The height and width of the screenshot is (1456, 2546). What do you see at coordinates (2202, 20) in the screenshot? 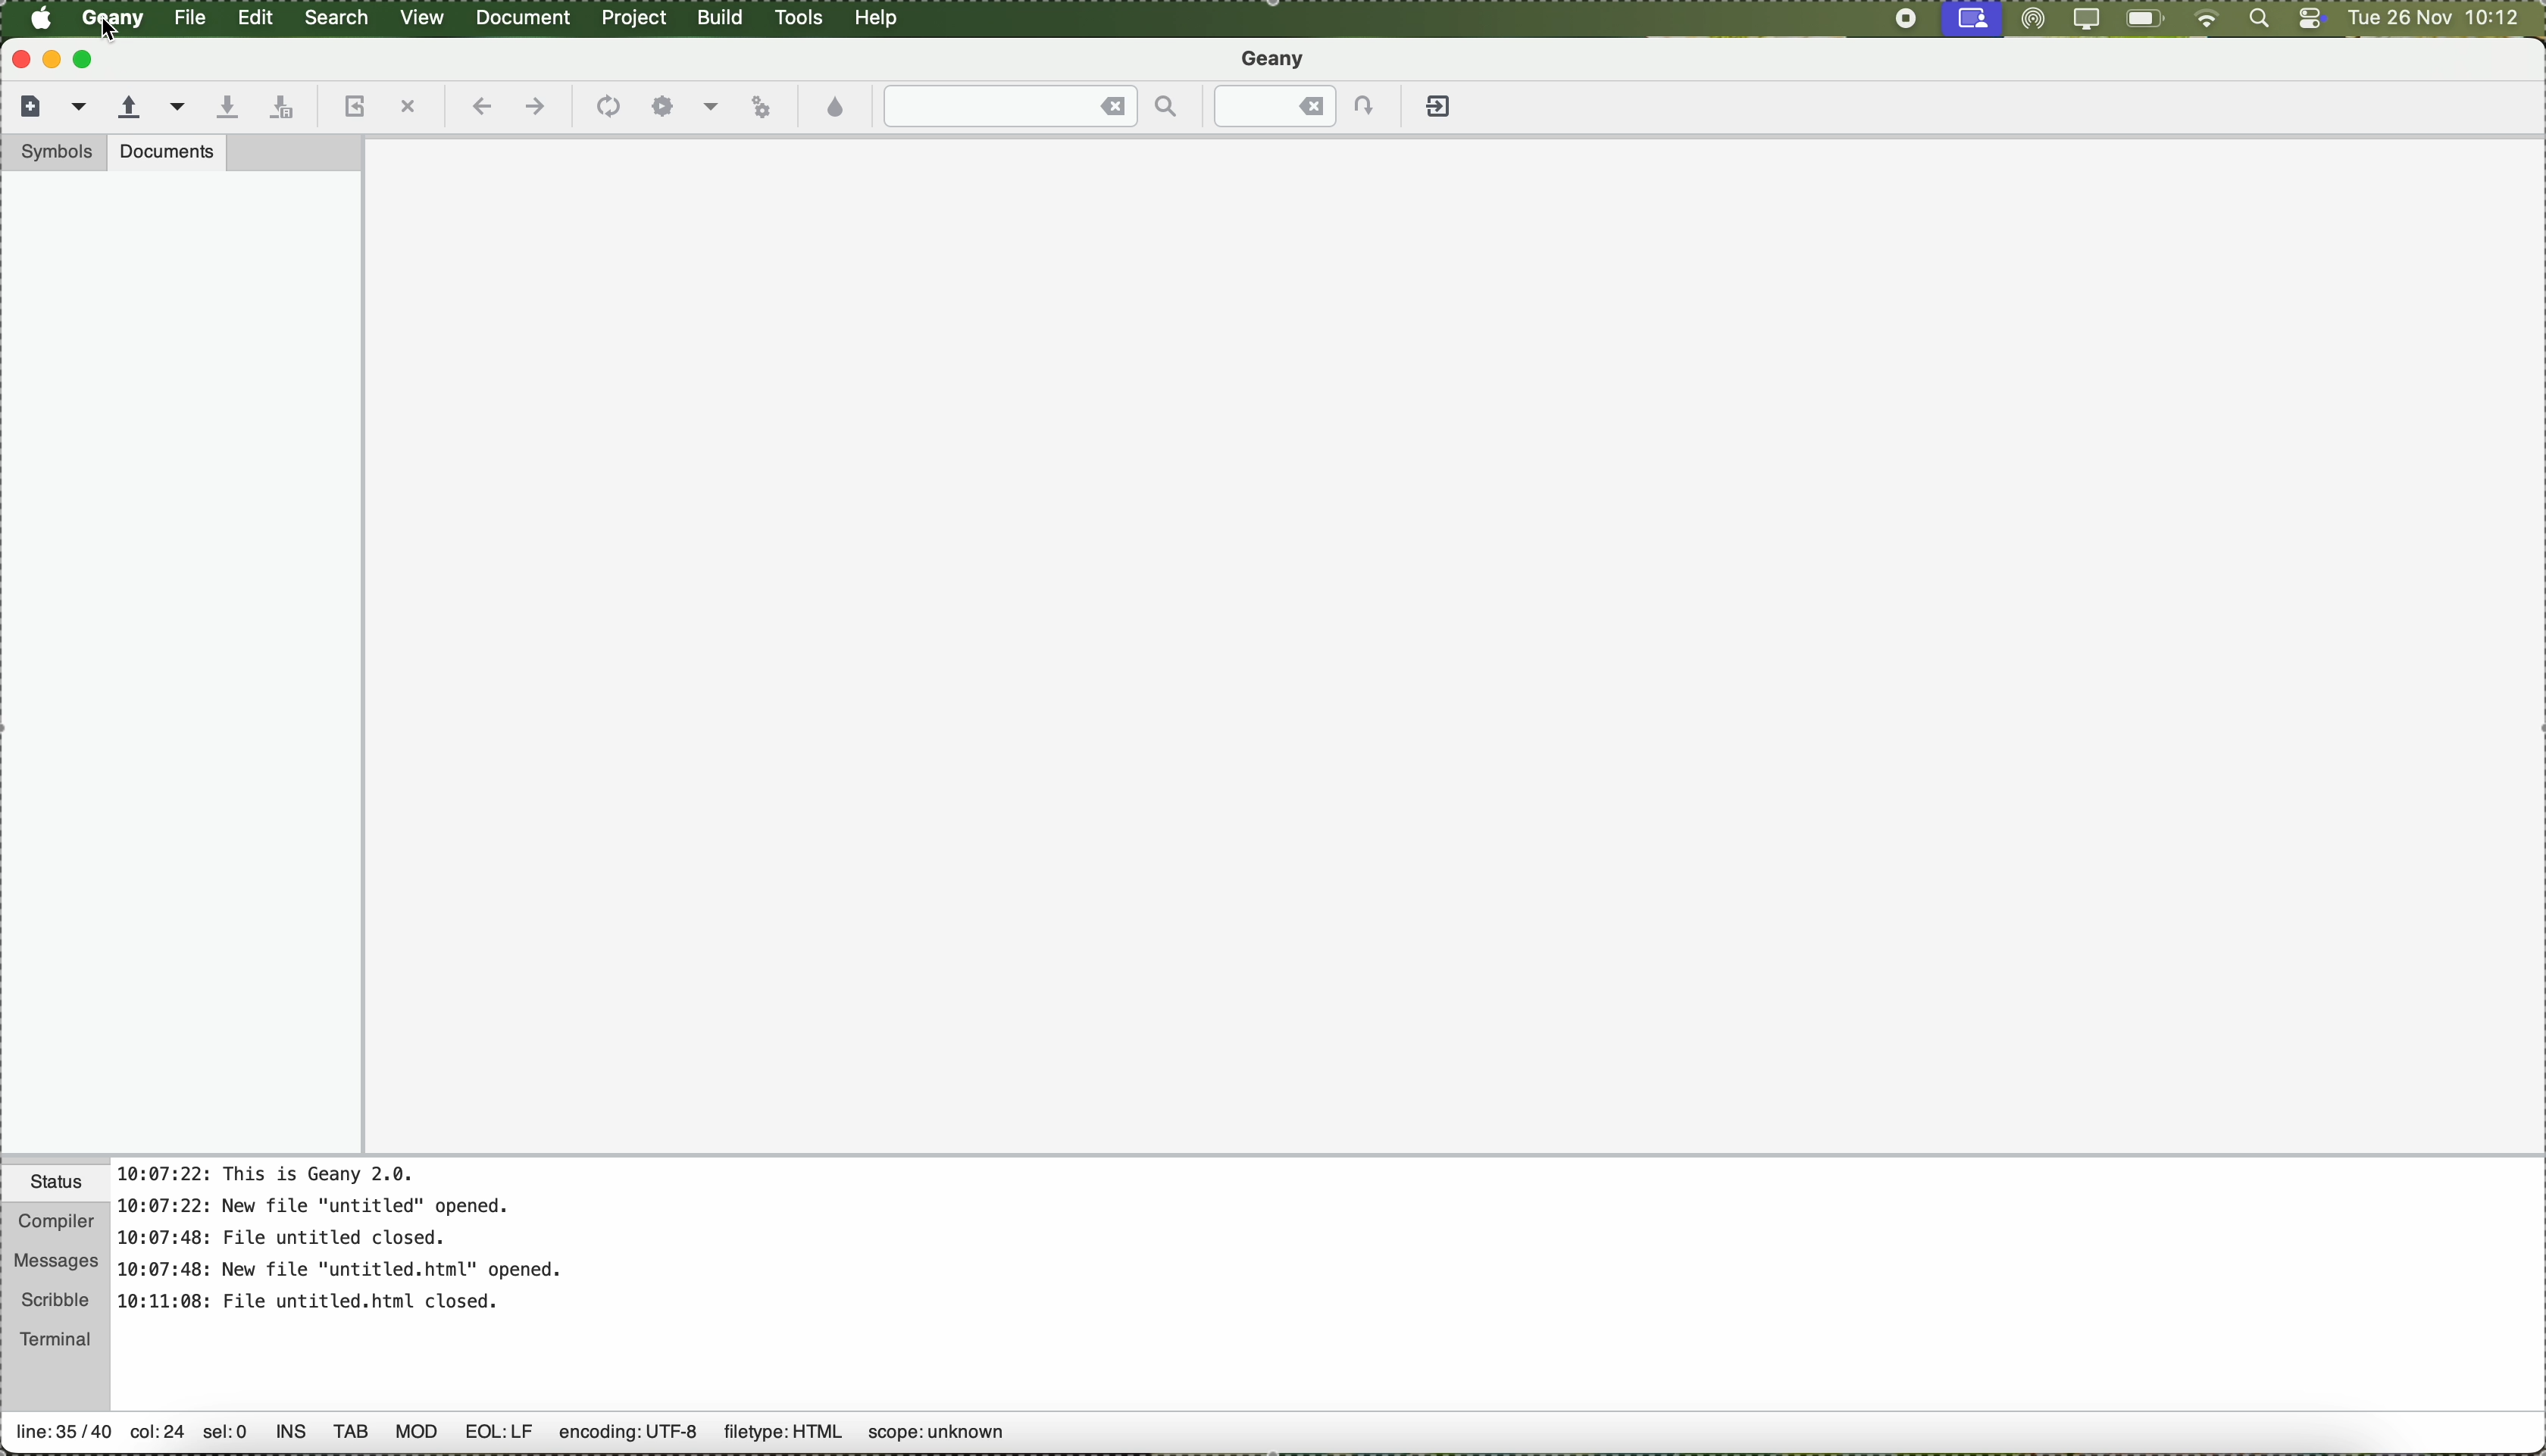
I see `wifi` at bounding box center [2202, 20].